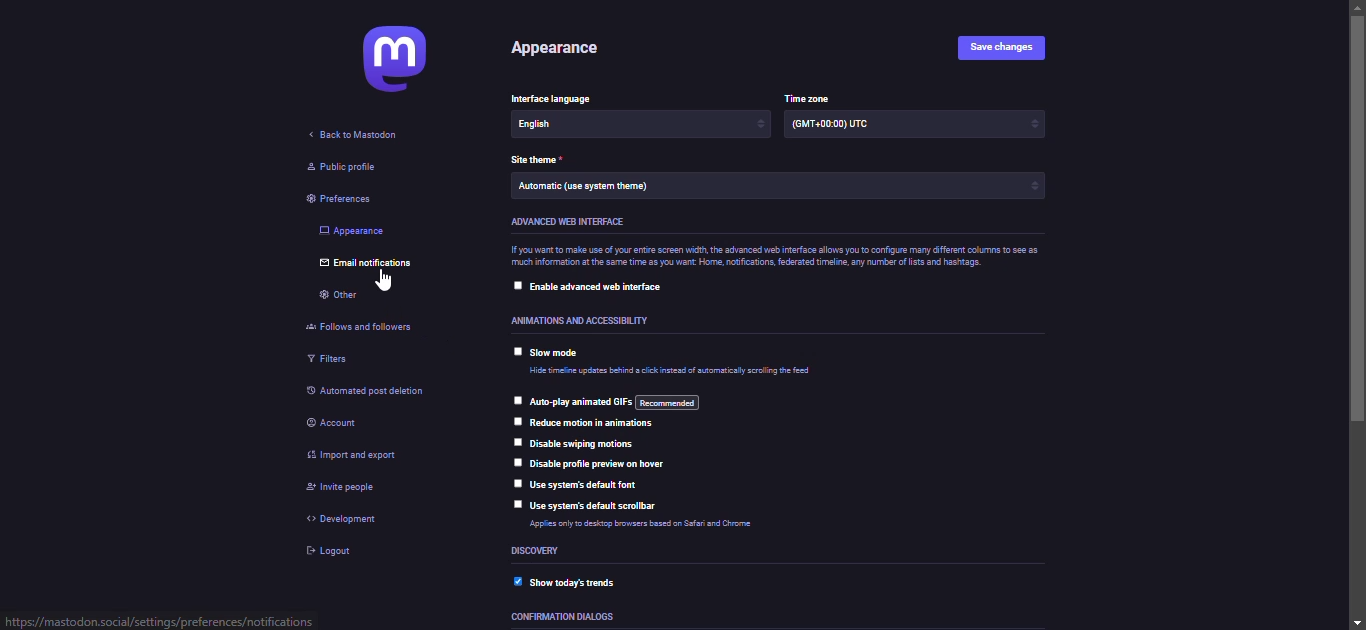 Image resolution: width=1366 pixels, height=630 pixels. I want to click on info, so click(775, 257).